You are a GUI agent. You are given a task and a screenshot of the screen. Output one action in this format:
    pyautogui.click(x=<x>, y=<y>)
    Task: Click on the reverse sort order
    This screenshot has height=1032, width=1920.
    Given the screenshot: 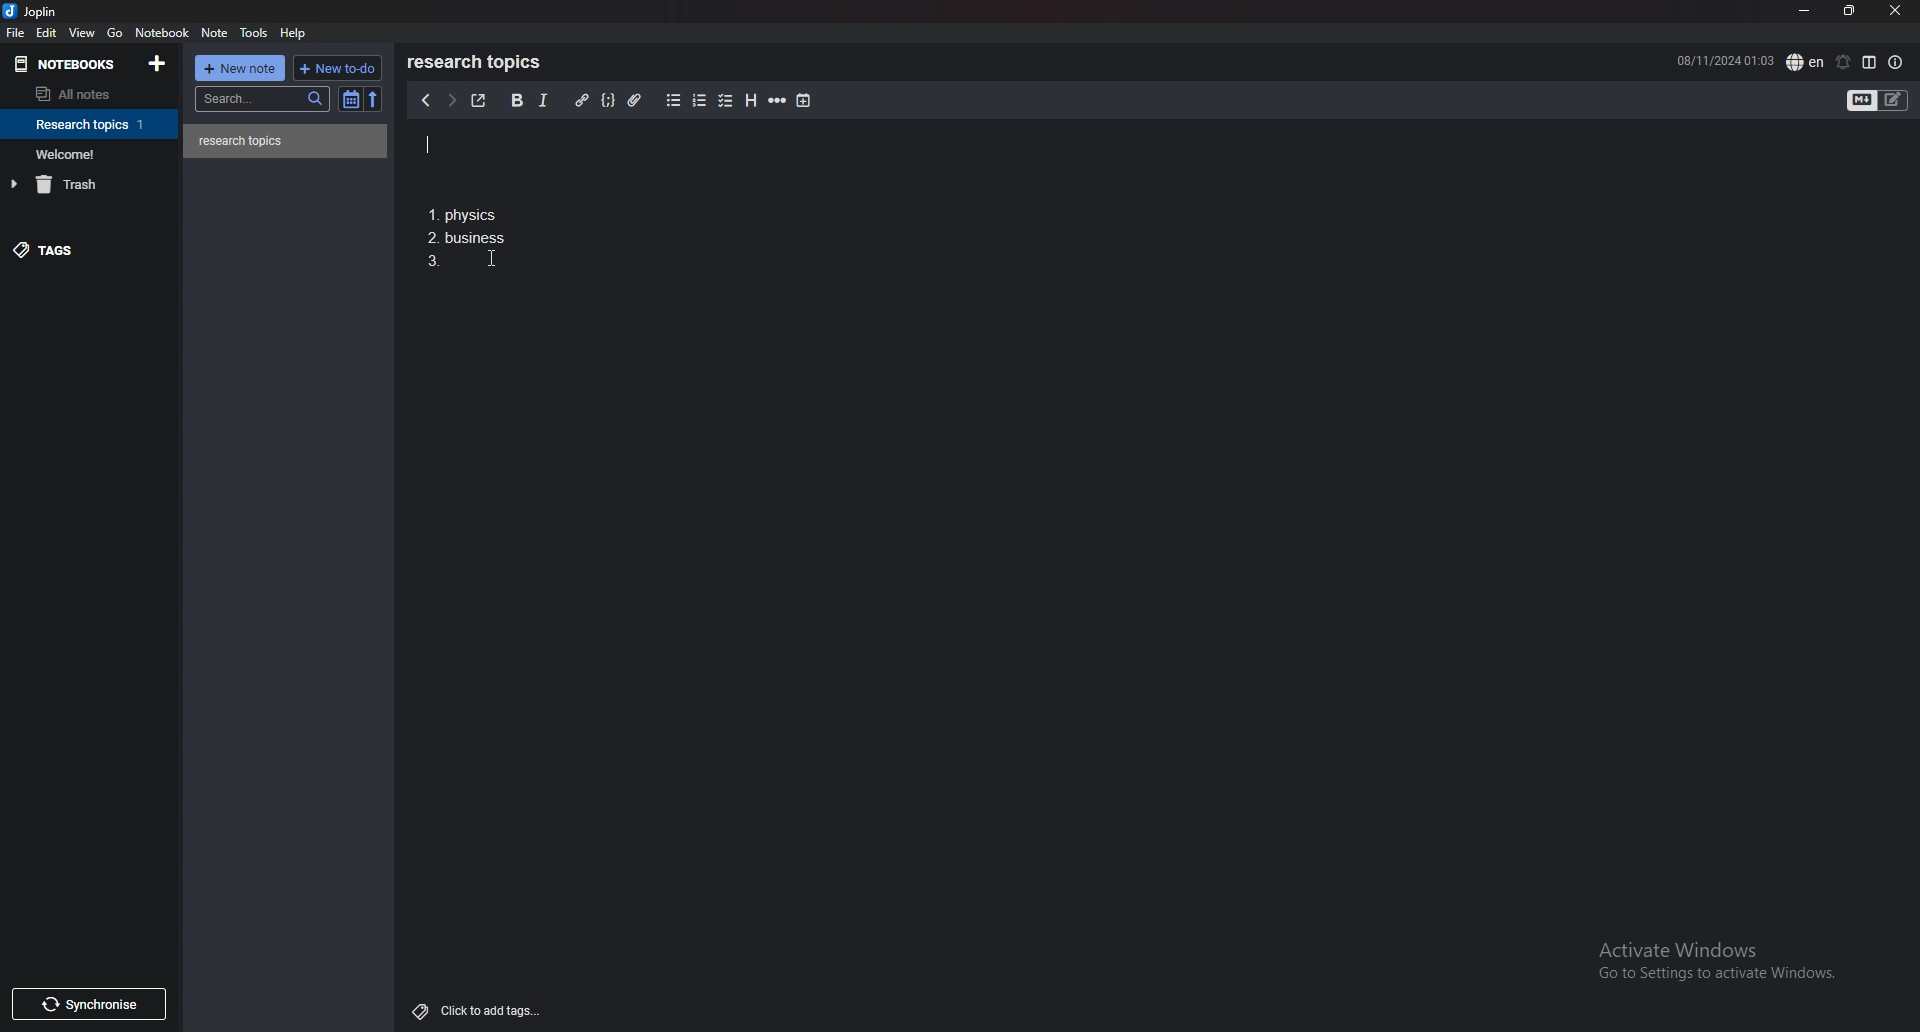 What is the action you would take?
    pyautogui.click(x=372, y=99)
    